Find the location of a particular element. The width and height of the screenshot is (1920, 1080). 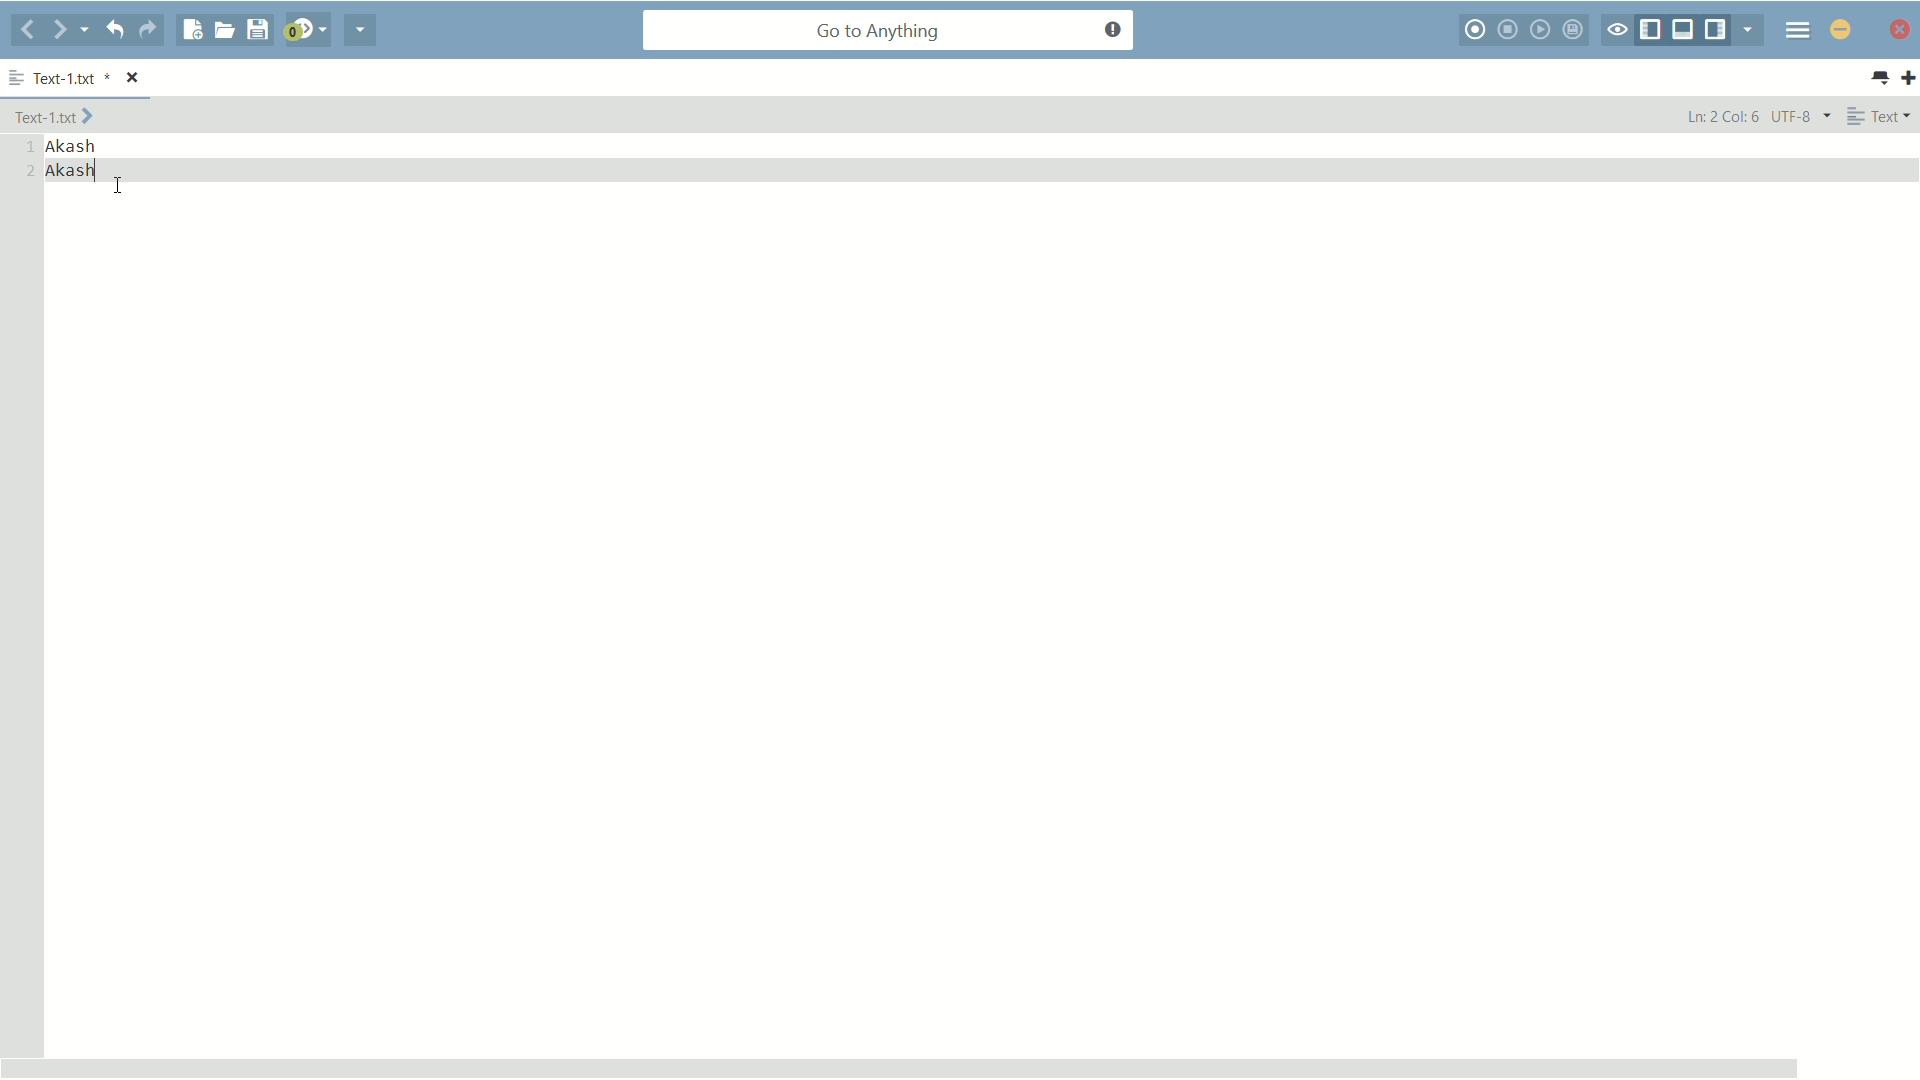

Text-1.txt is located at coordinates (73, 77).